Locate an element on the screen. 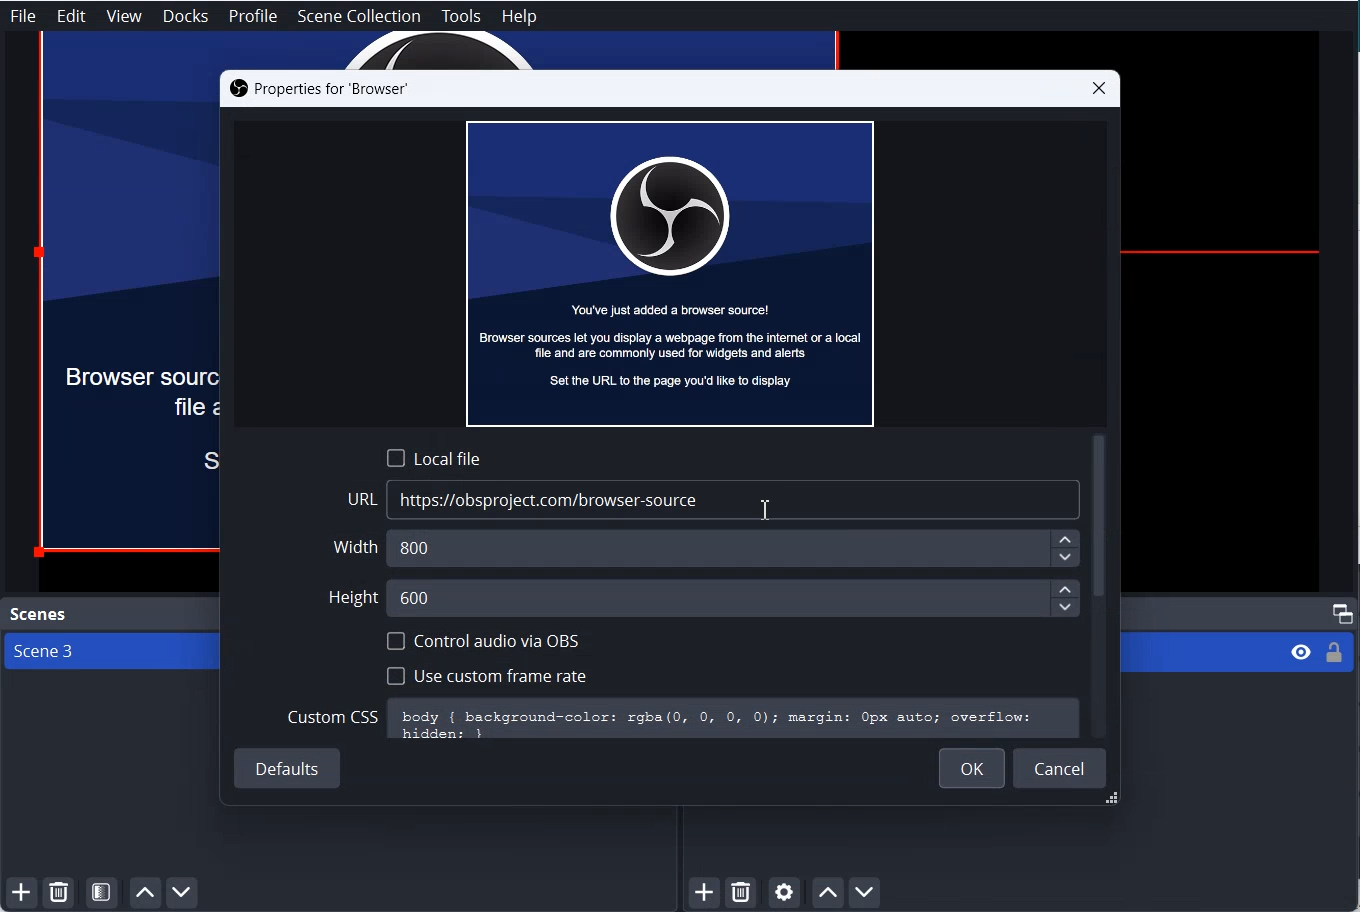 The height and width of the screenshot is (912, 1360). Move Source up is located at coordinates (827, 892).